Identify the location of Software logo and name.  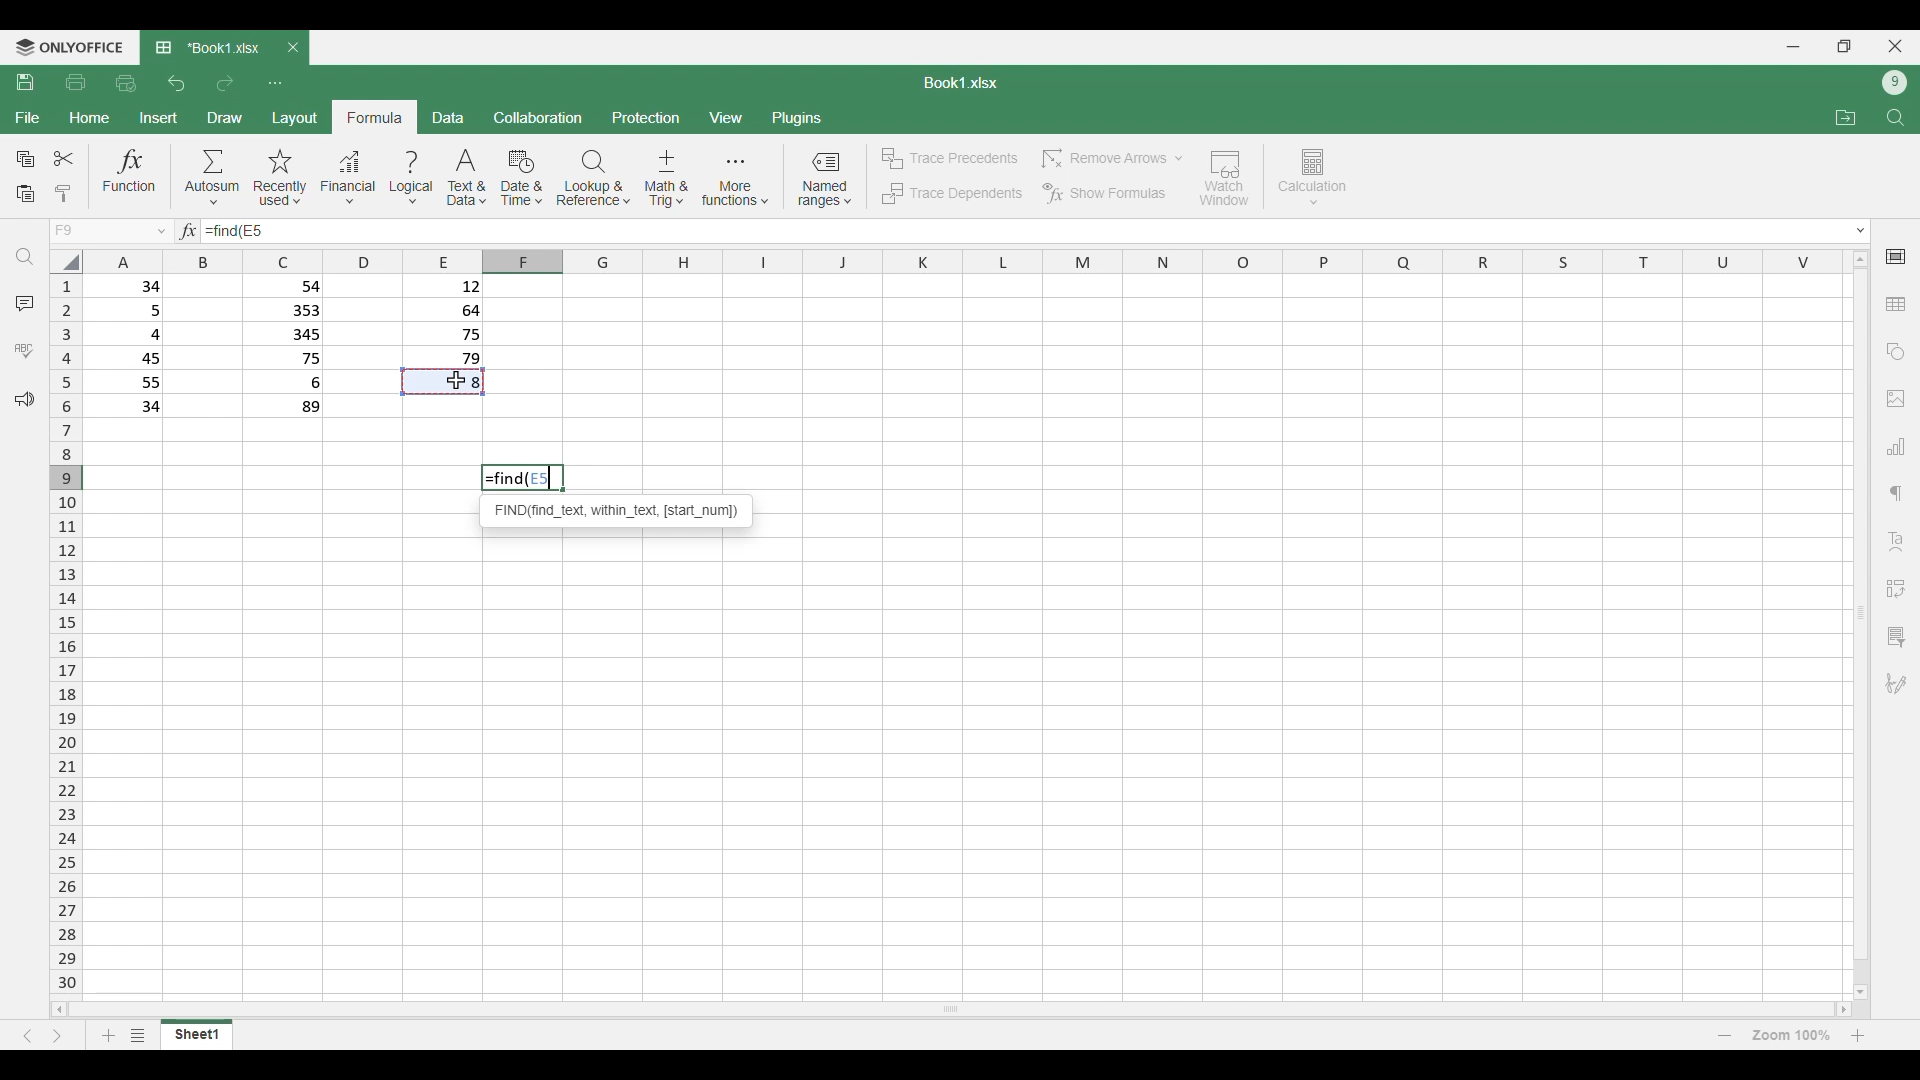
(68, 48).